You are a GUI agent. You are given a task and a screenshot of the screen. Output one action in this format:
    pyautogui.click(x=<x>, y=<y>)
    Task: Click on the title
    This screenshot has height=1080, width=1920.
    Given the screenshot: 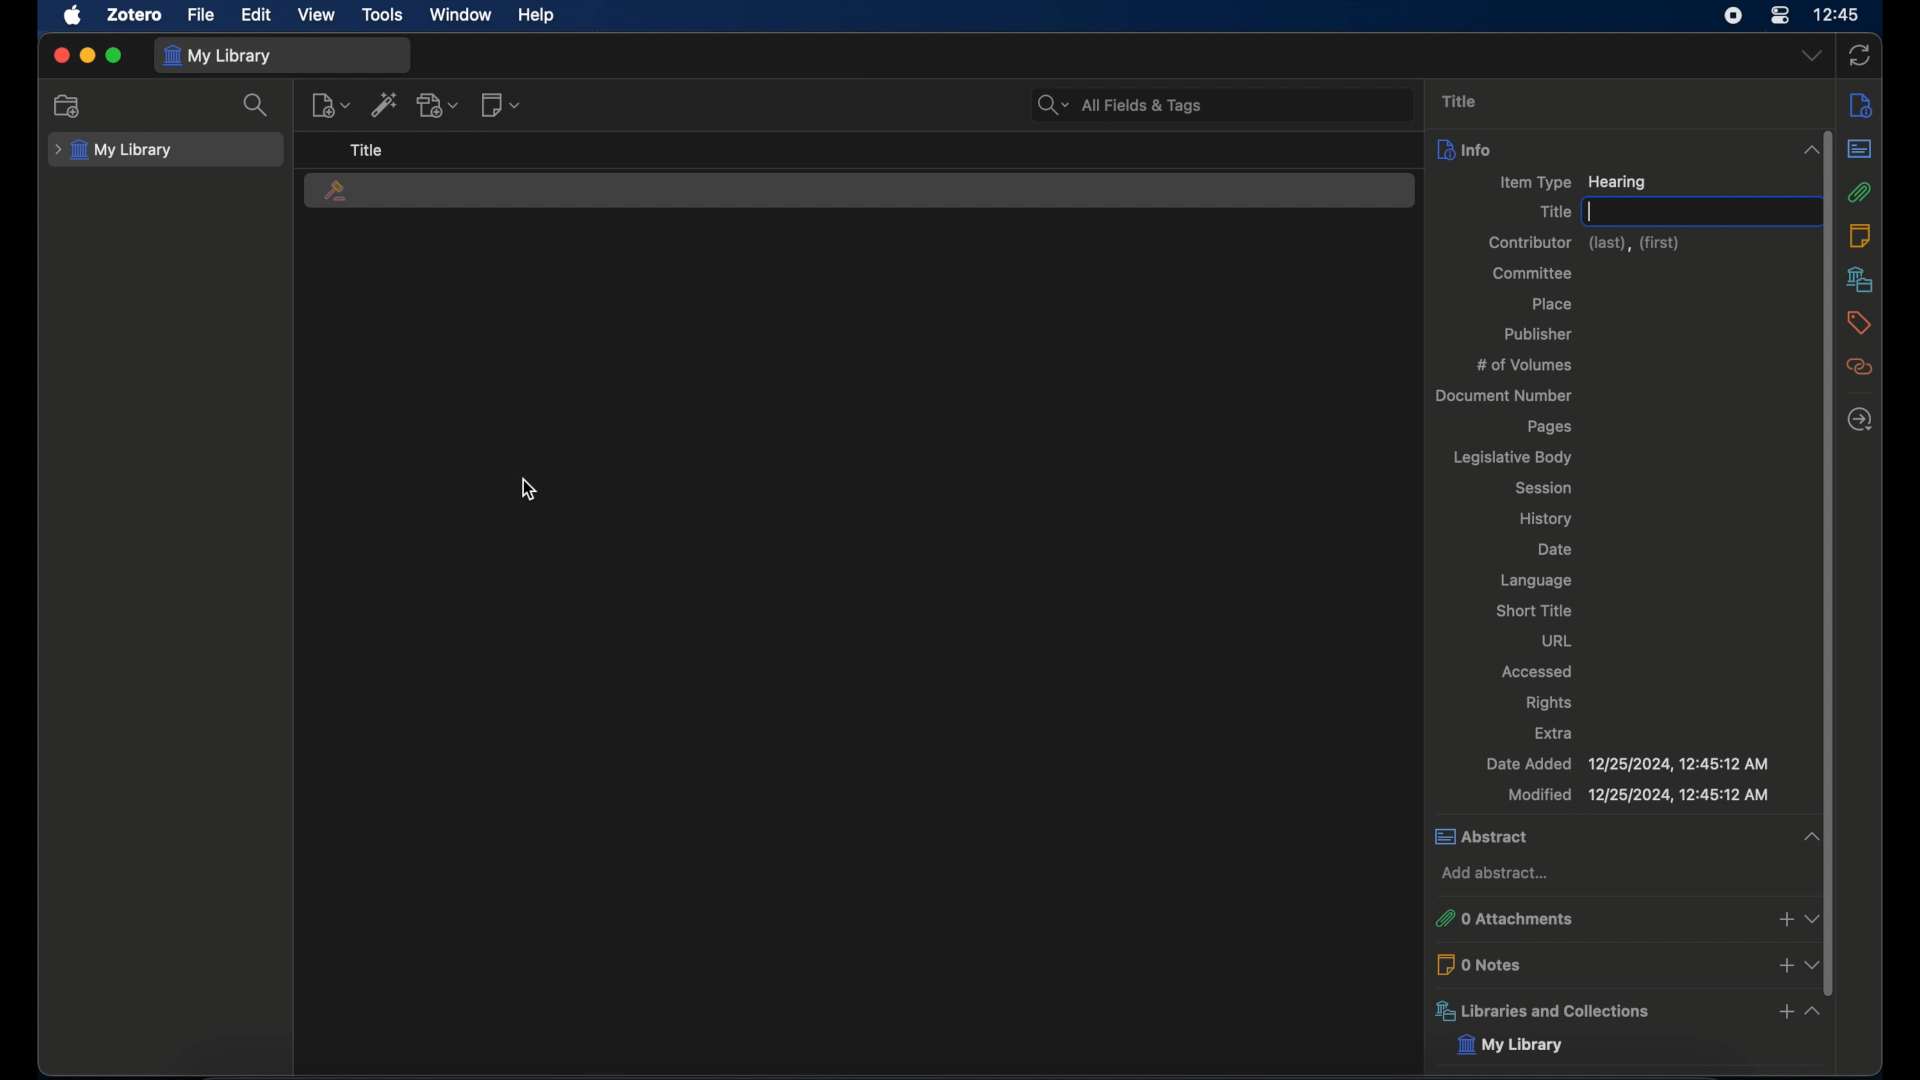 What is the action you would take?
    pyautogui.click(x=1460, y=100)
    